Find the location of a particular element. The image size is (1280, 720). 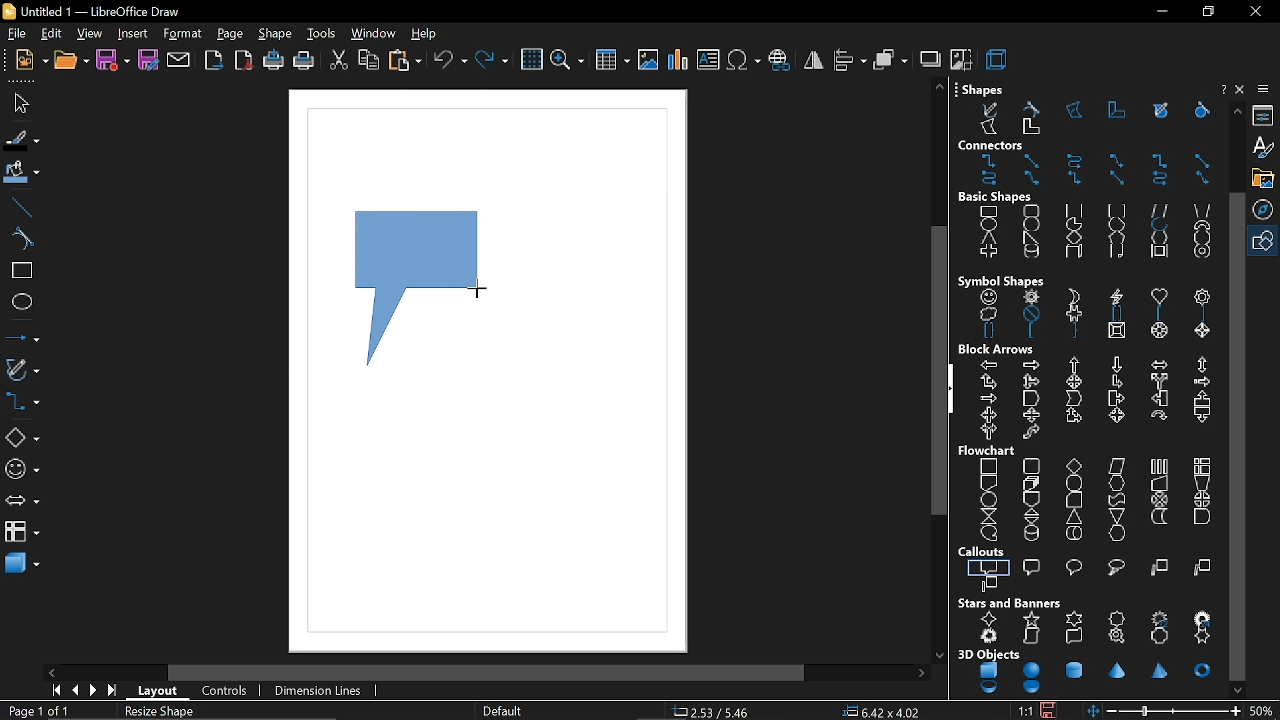

grid is located at coordinates (530, 61).